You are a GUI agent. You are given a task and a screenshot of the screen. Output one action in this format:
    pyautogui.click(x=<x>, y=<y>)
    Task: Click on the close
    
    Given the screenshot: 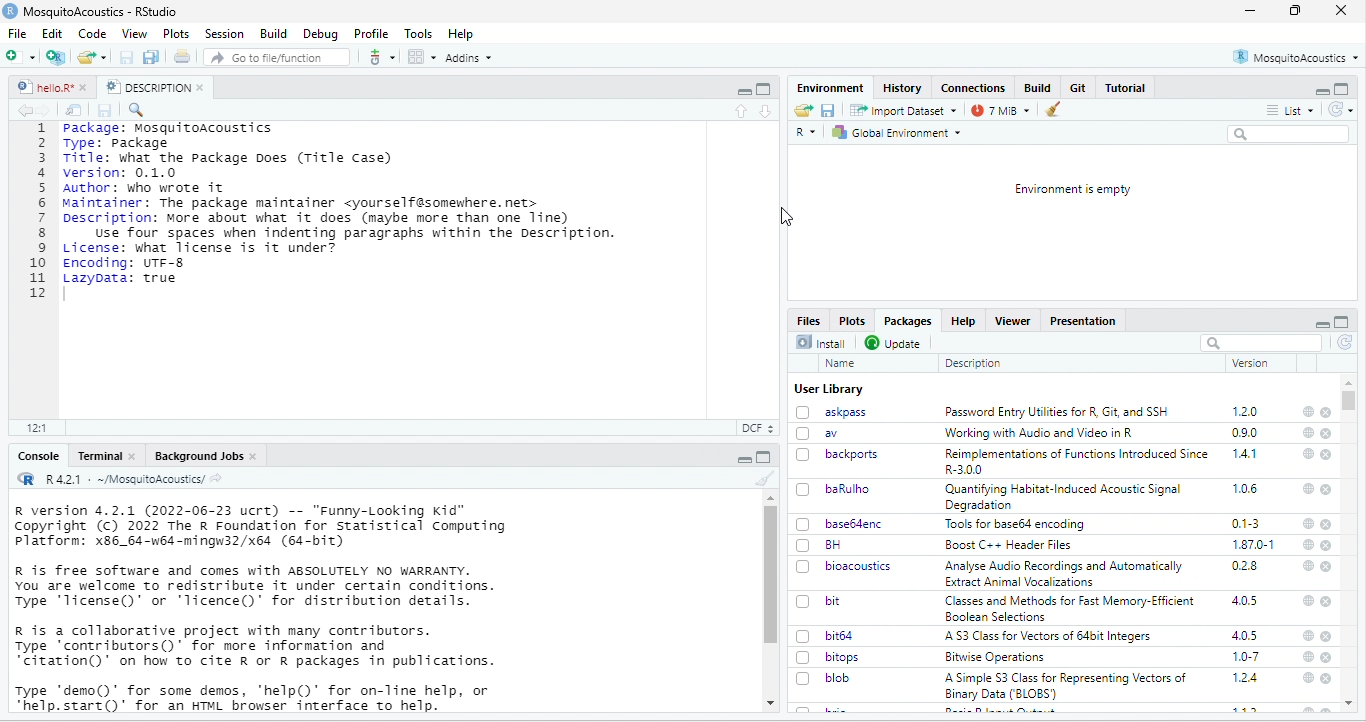 What is the action you would take?
    pyautogui.click(x=1327, y=455)
    